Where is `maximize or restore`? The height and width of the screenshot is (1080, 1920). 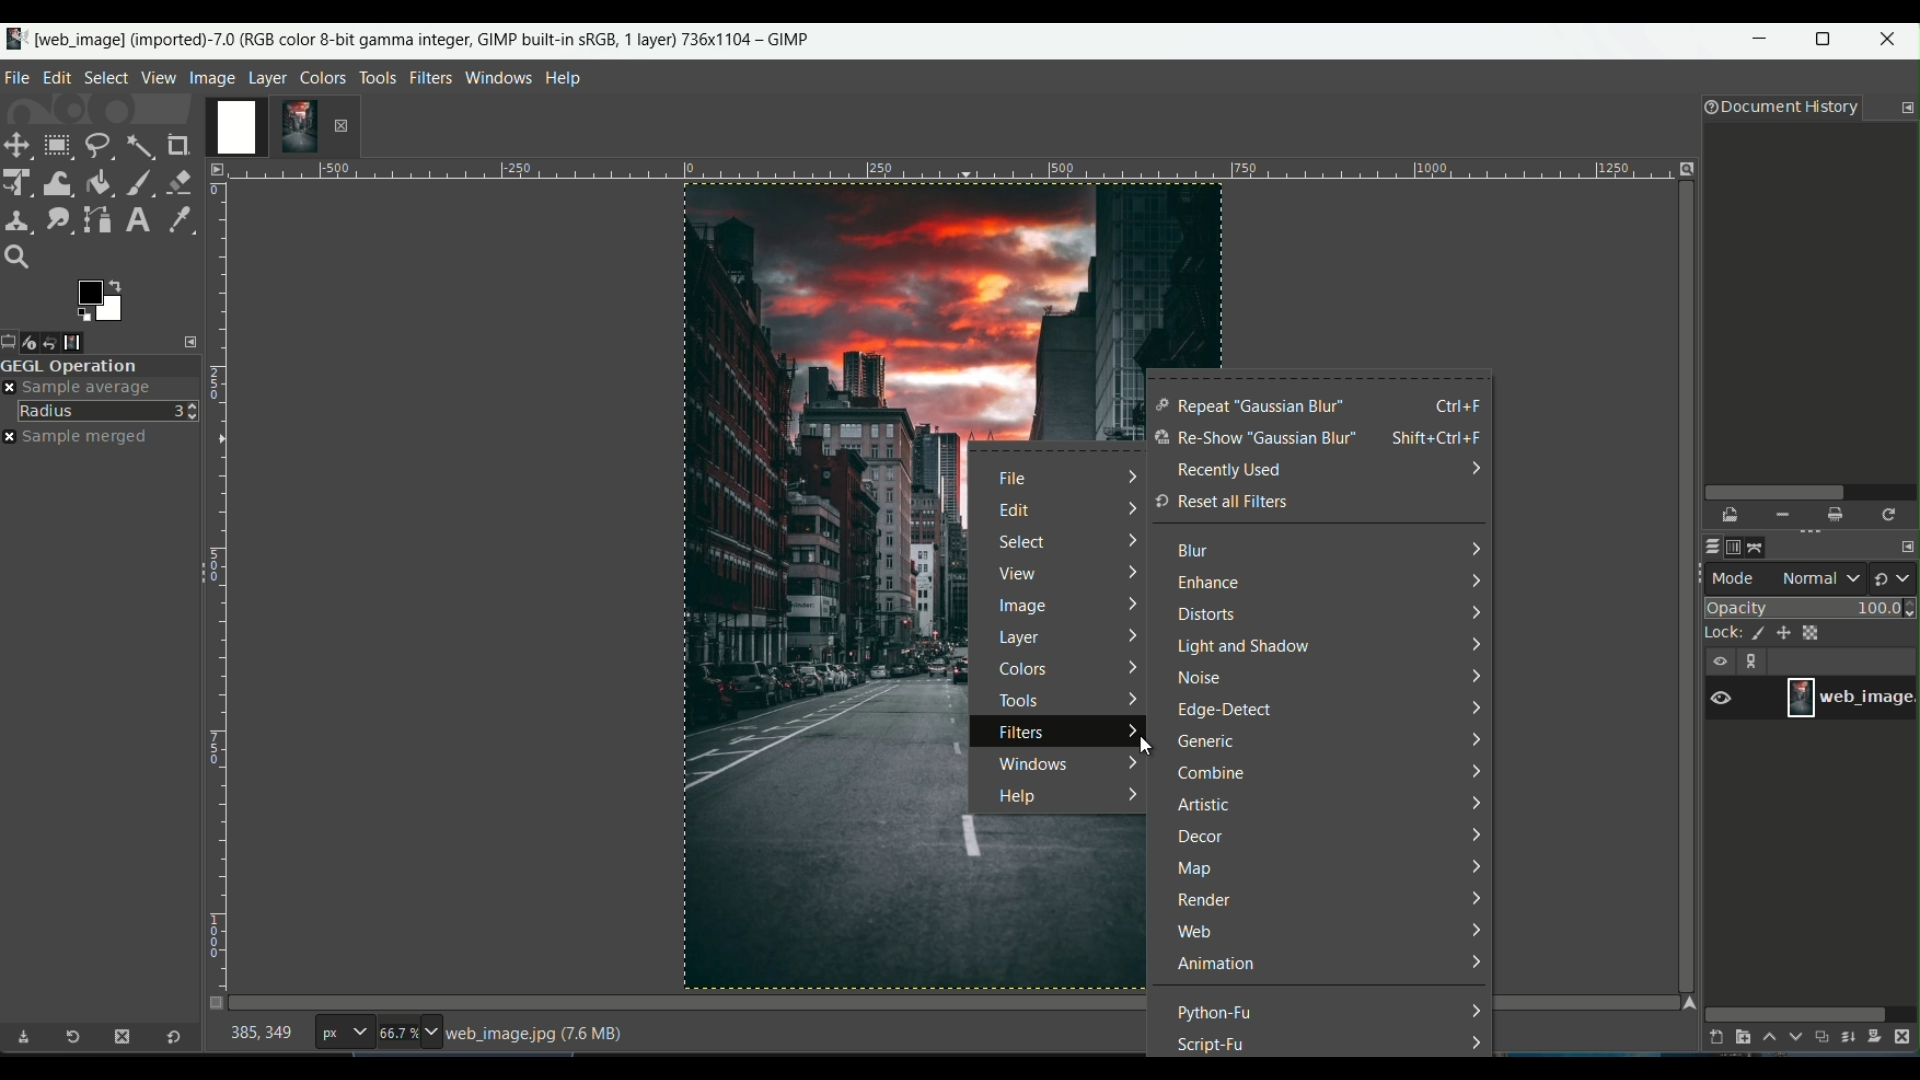 maximize or restore is located at coordinates (1829, 39).